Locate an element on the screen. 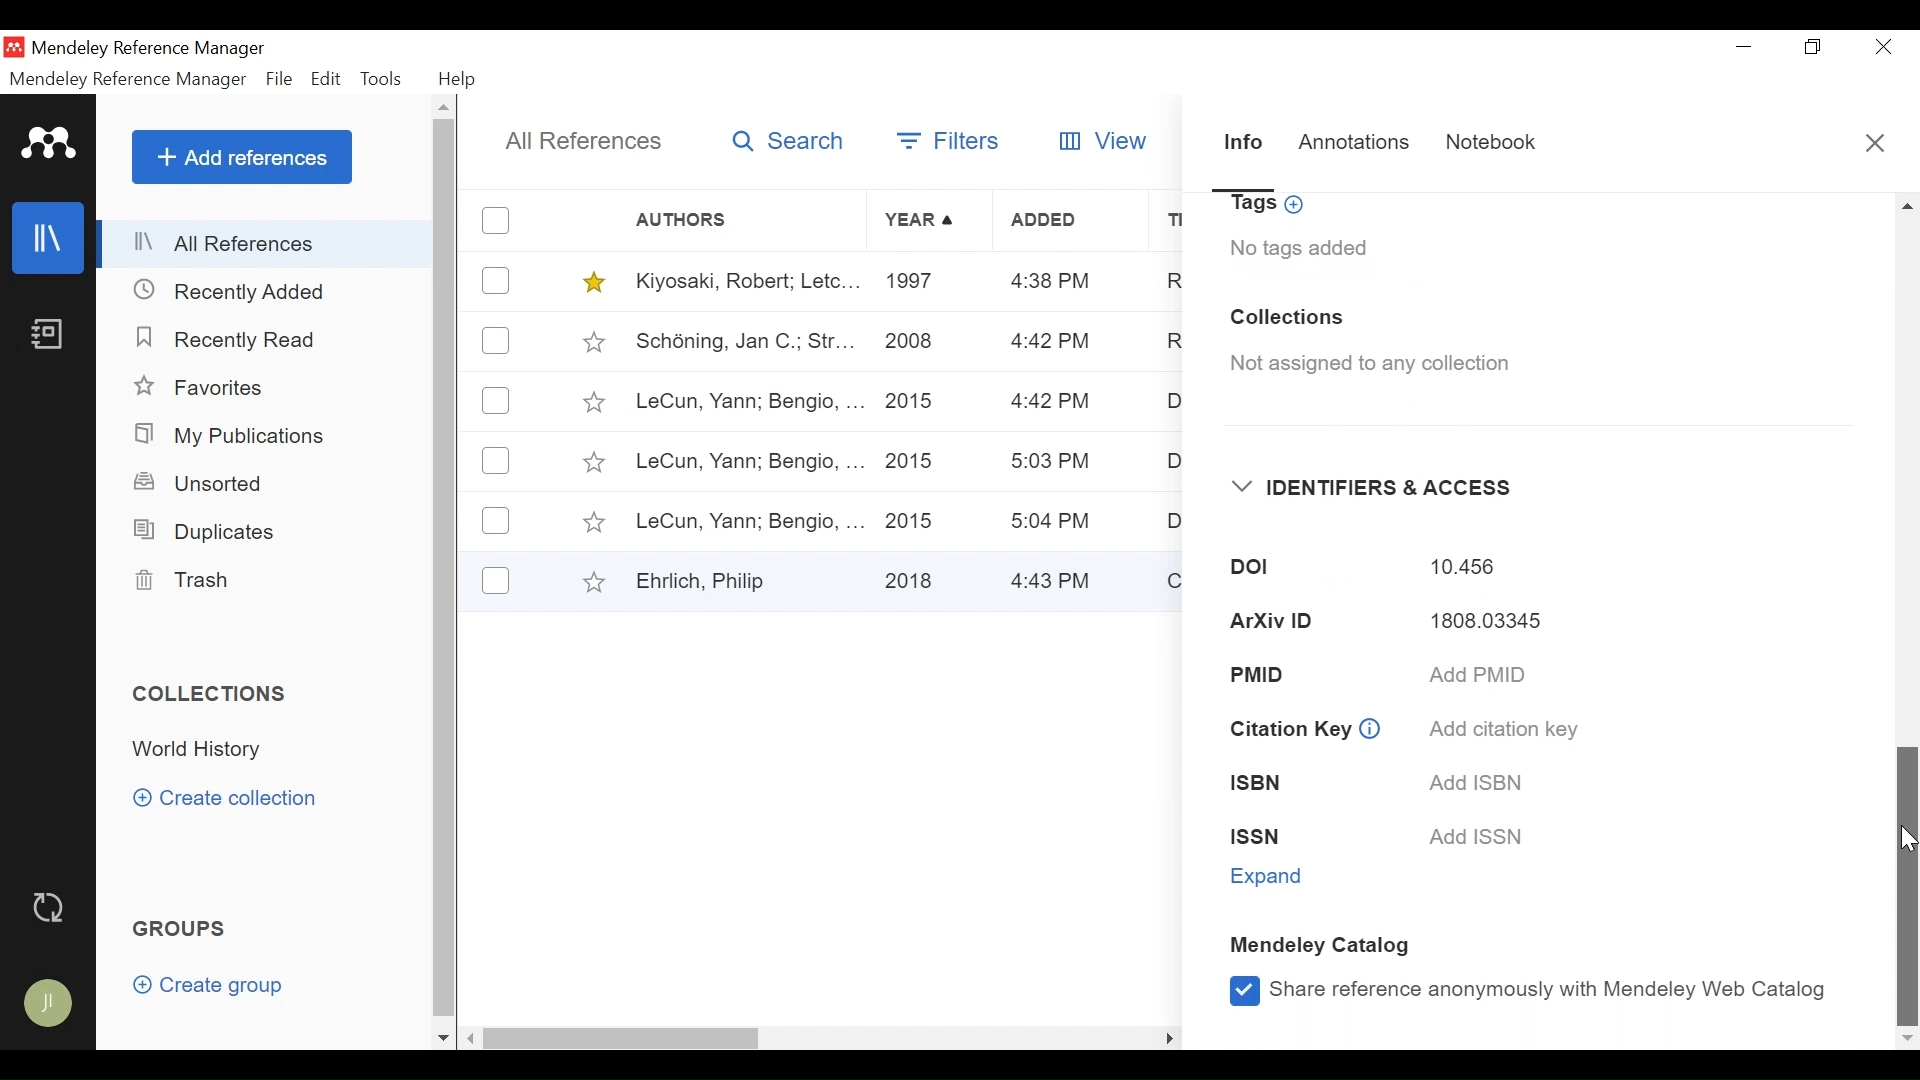 The image size is (1920, 1080). Create group is located at coordinates (208, 984).